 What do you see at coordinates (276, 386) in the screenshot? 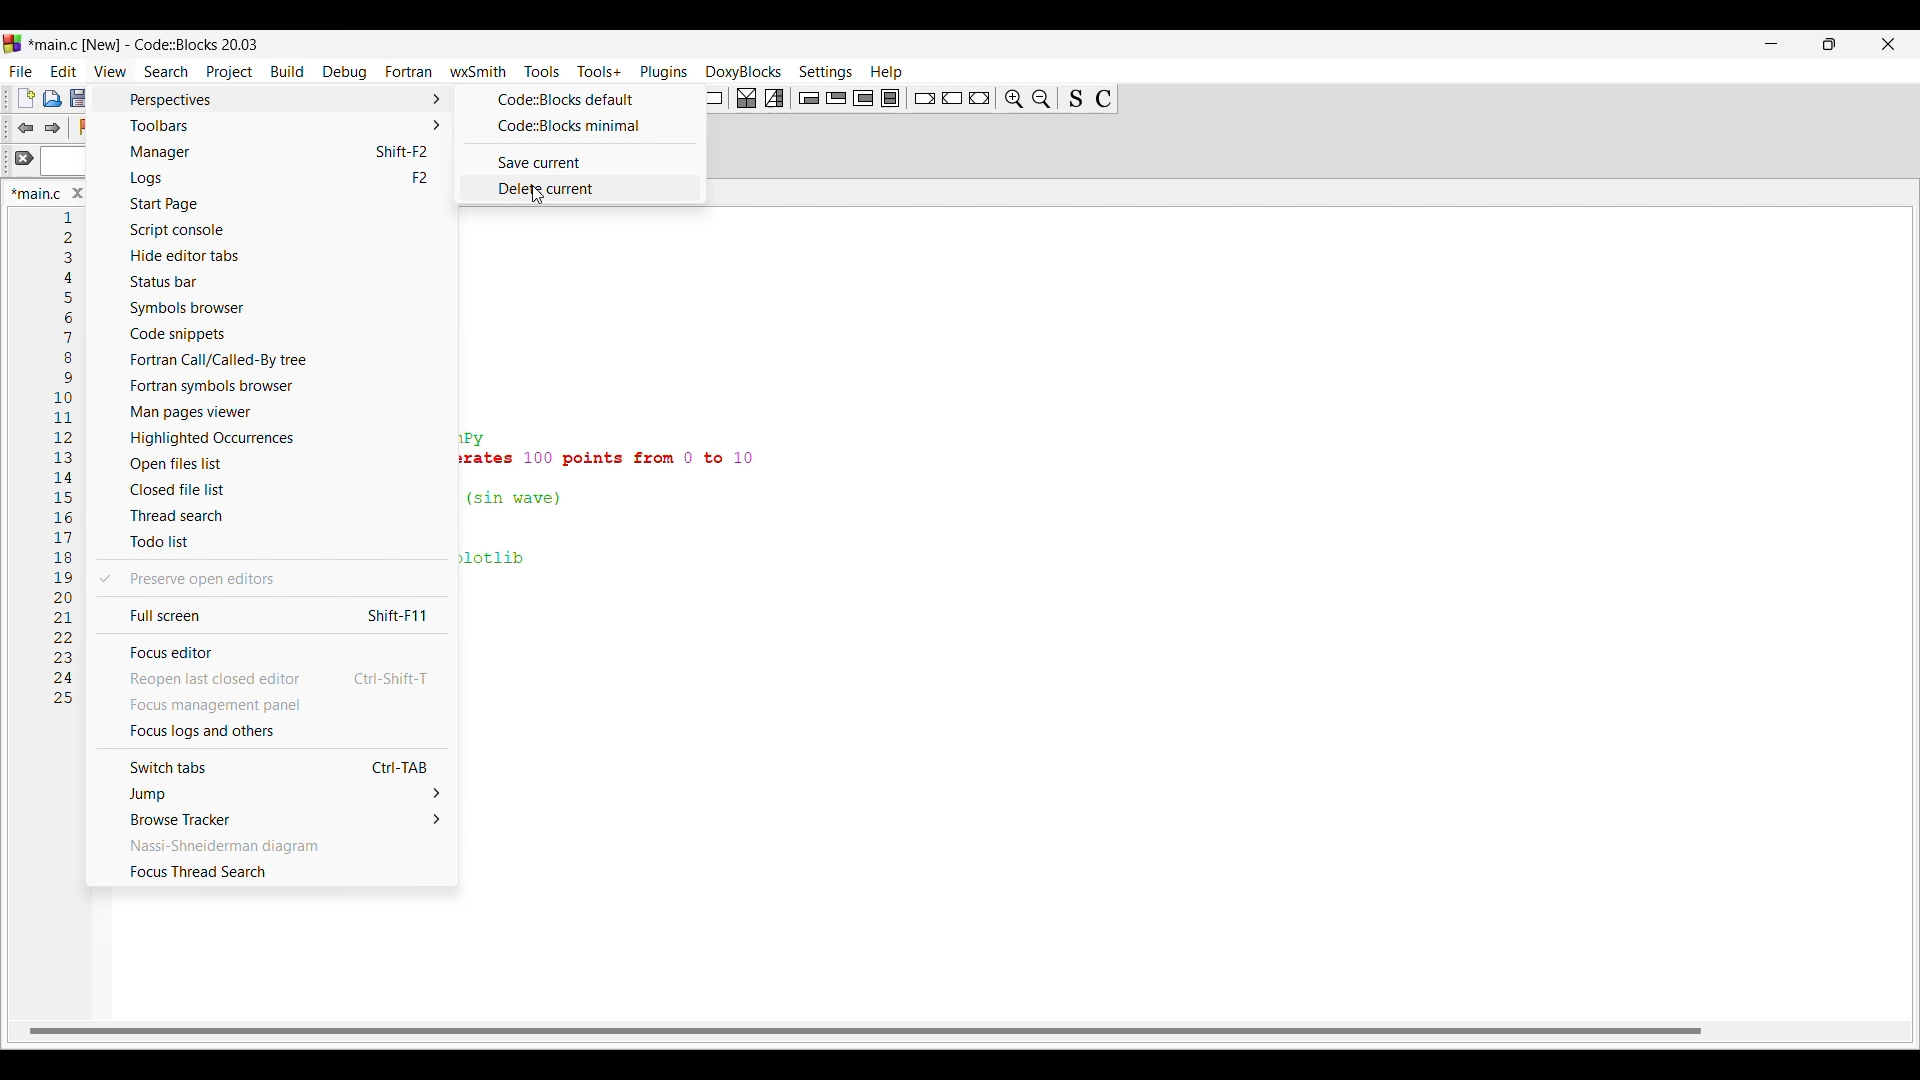
I see `Fortran symbols browser` at bounding box center [276, 386].